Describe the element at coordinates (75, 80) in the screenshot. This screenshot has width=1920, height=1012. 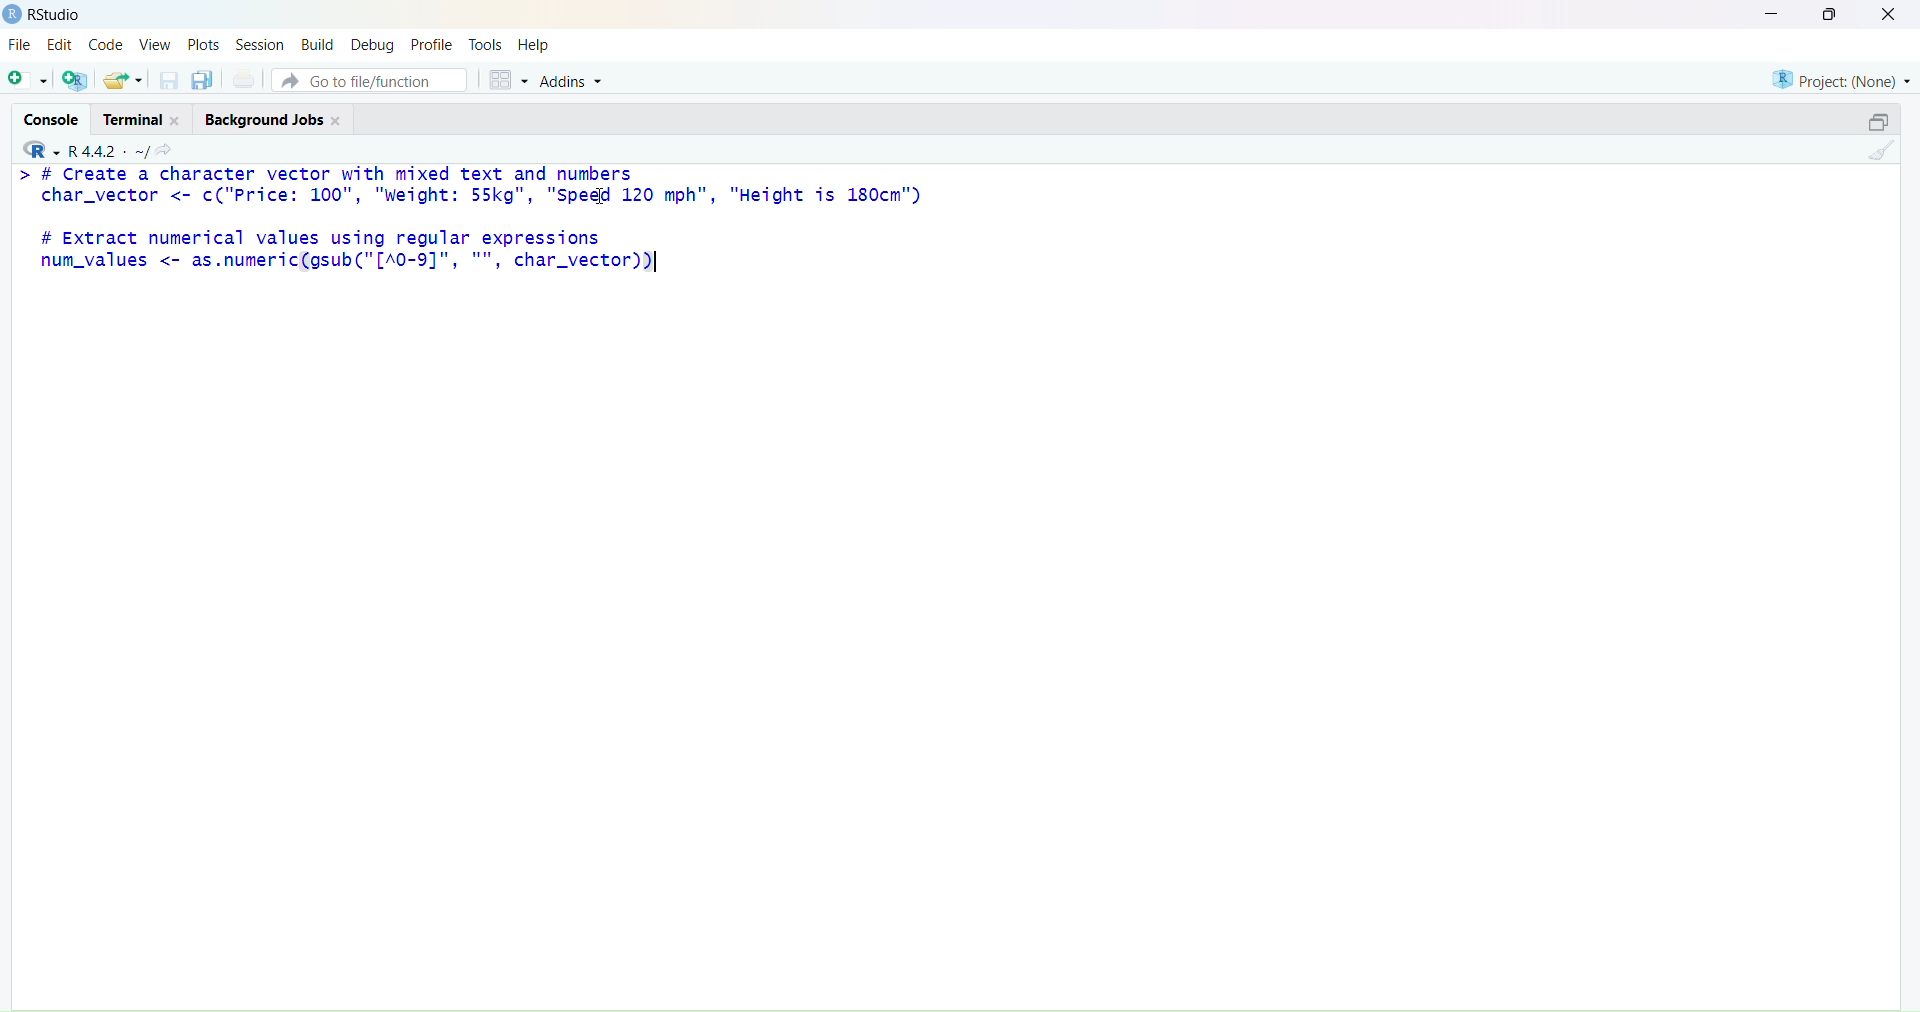
I see `add R file` at that location.